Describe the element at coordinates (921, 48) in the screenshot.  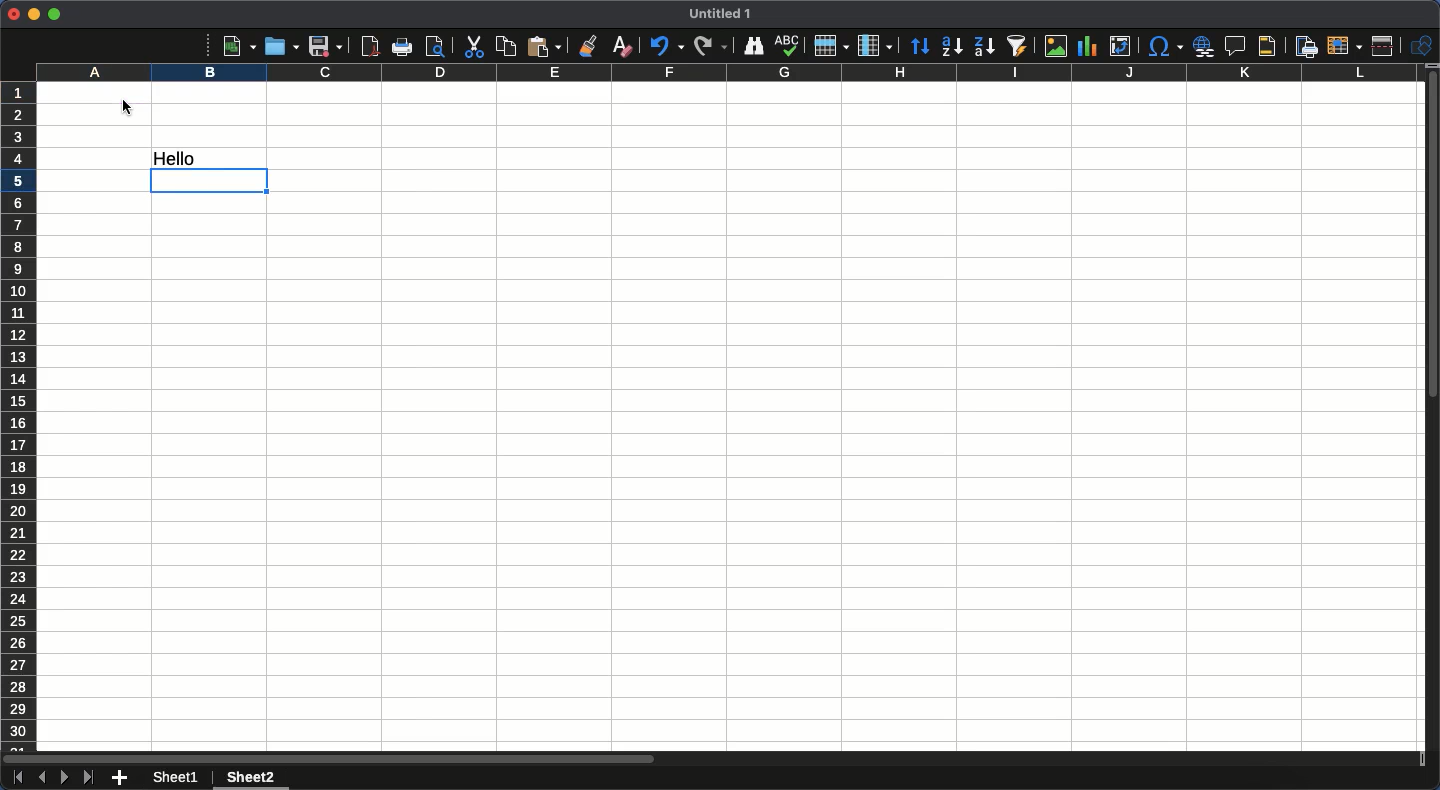
I see `Sort` at that location.